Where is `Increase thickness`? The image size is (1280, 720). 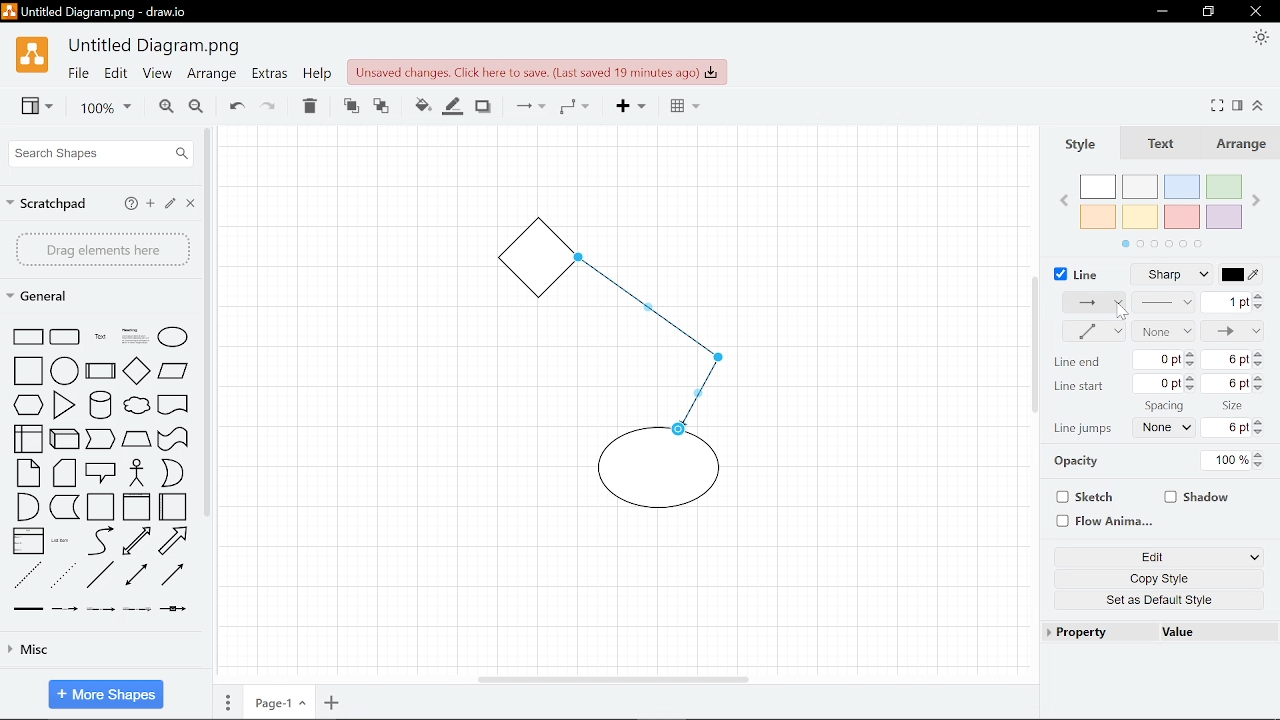 Increase thickness is located at coordinates (1259, 296).